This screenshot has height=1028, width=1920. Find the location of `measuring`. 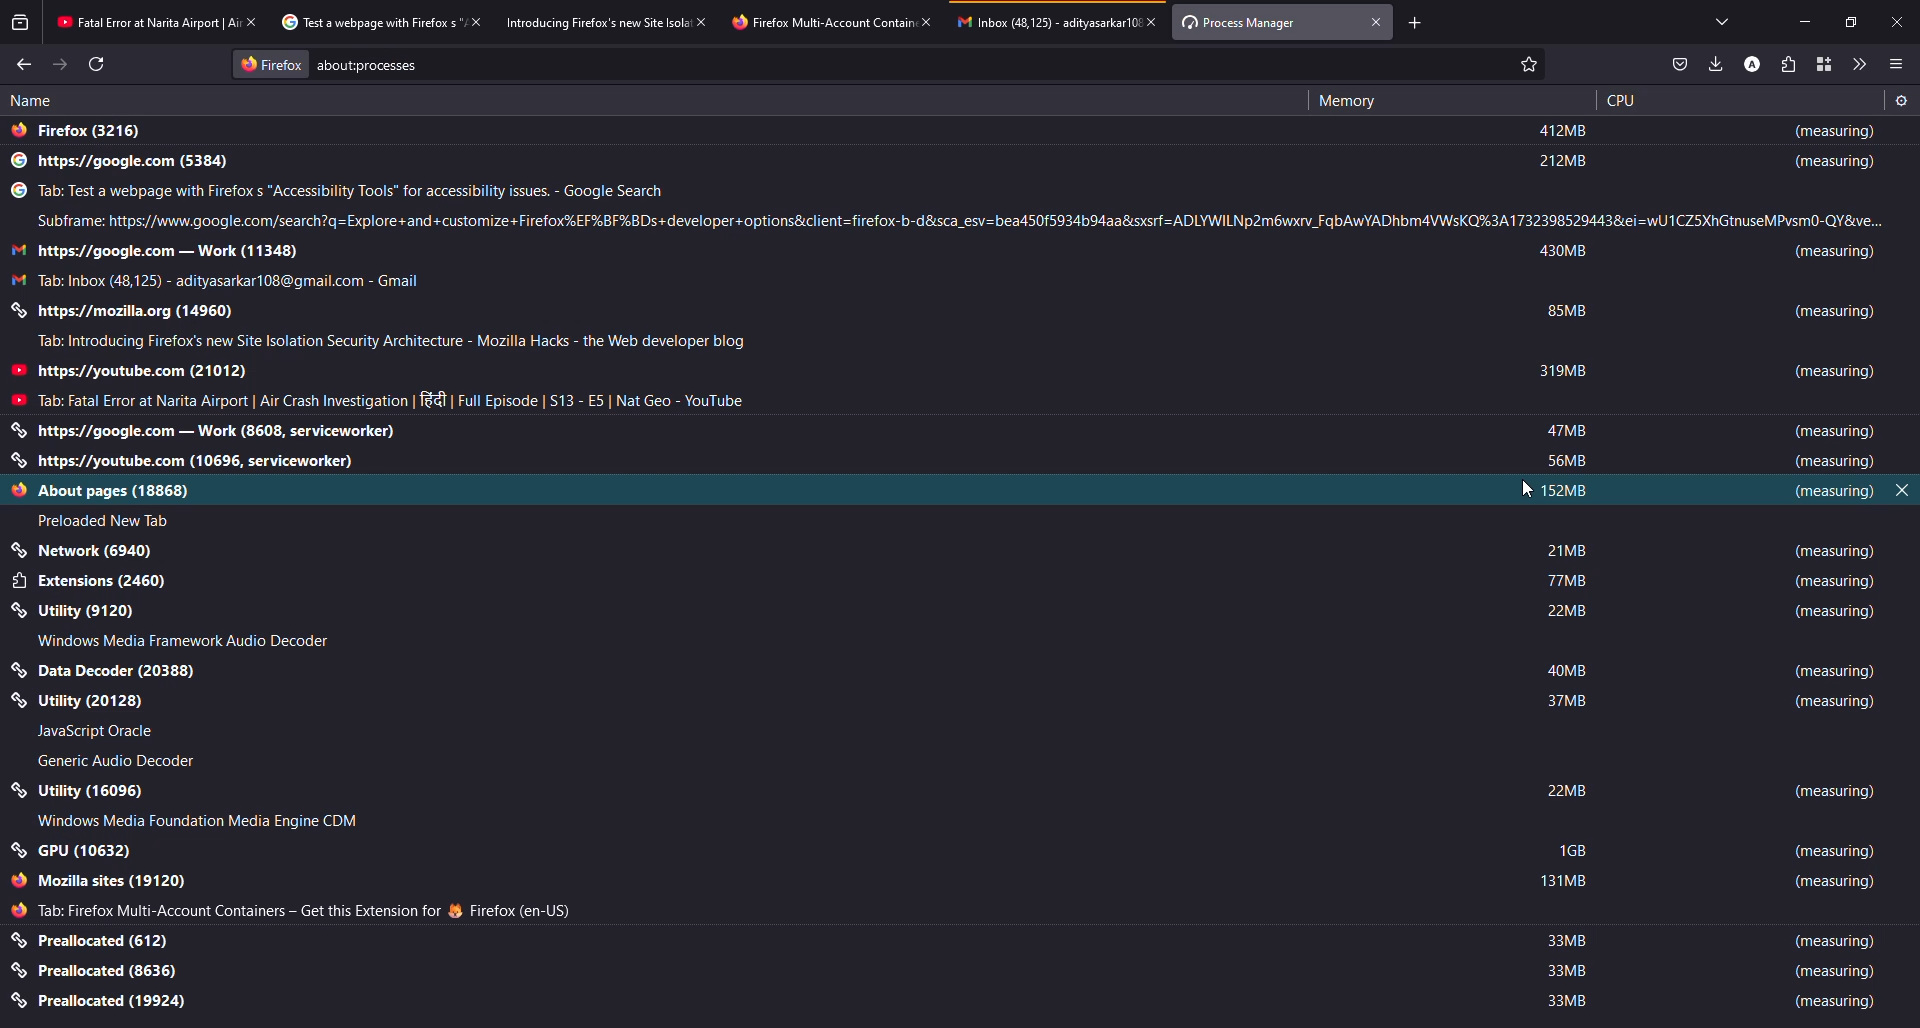

measuring is located at coordinates (1828, 582).